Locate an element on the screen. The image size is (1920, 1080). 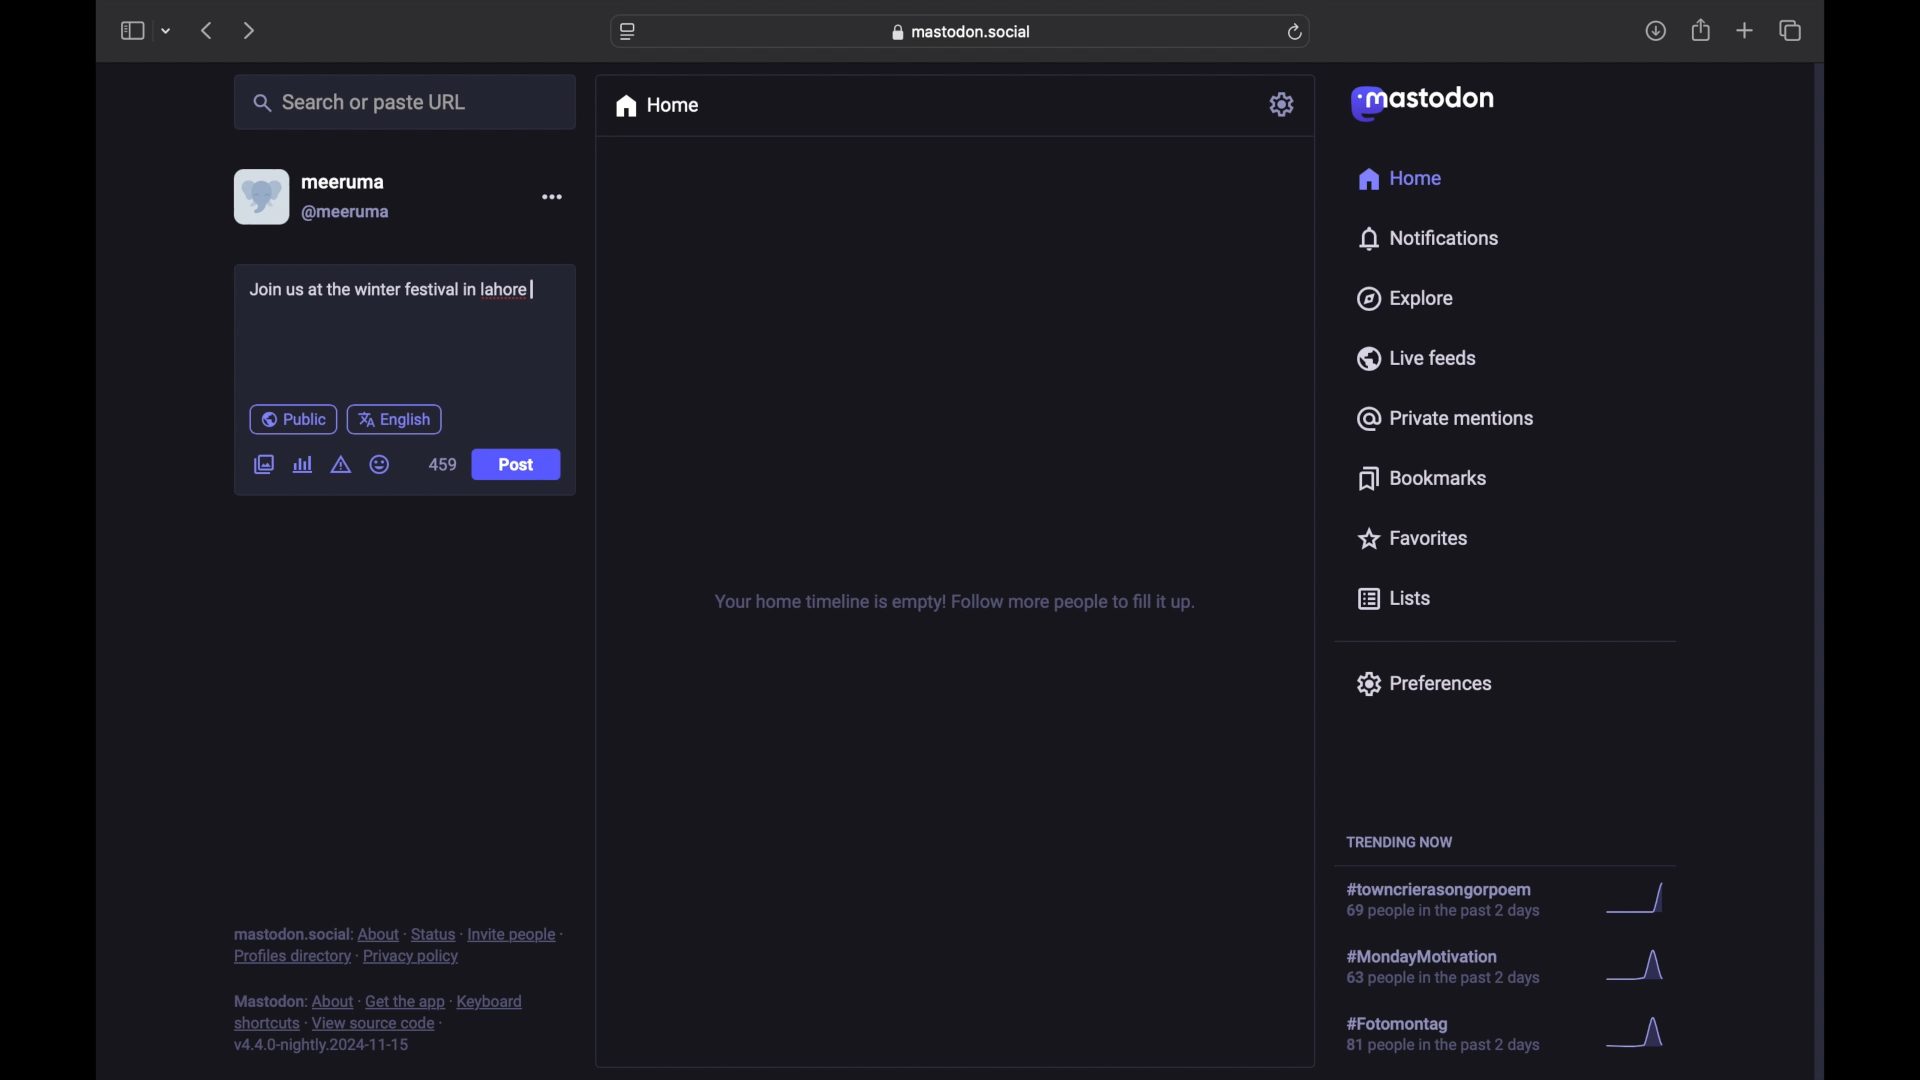
website settings is located at coordinates (630, 32).